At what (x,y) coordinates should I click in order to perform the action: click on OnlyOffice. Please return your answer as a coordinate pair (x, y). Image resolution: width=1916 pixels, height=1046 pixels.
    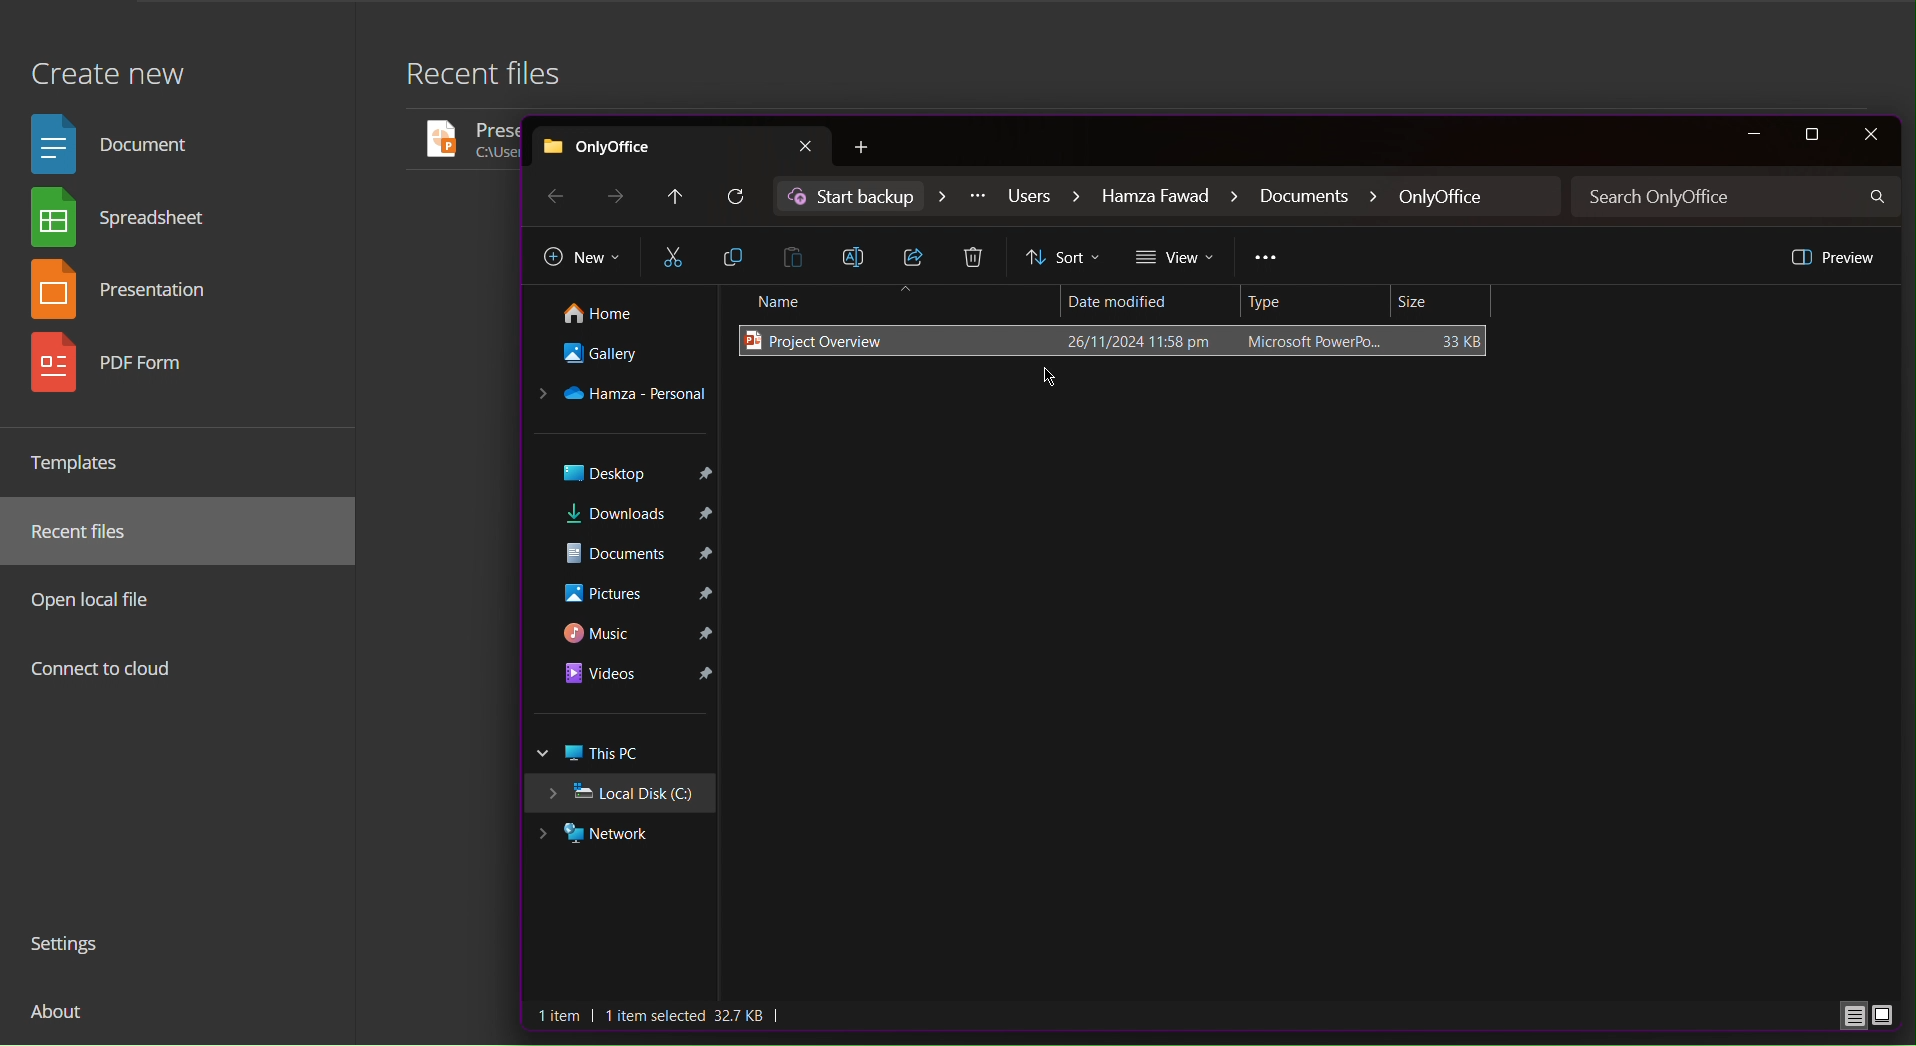
    Looking at the image, I should click on (682, 143).